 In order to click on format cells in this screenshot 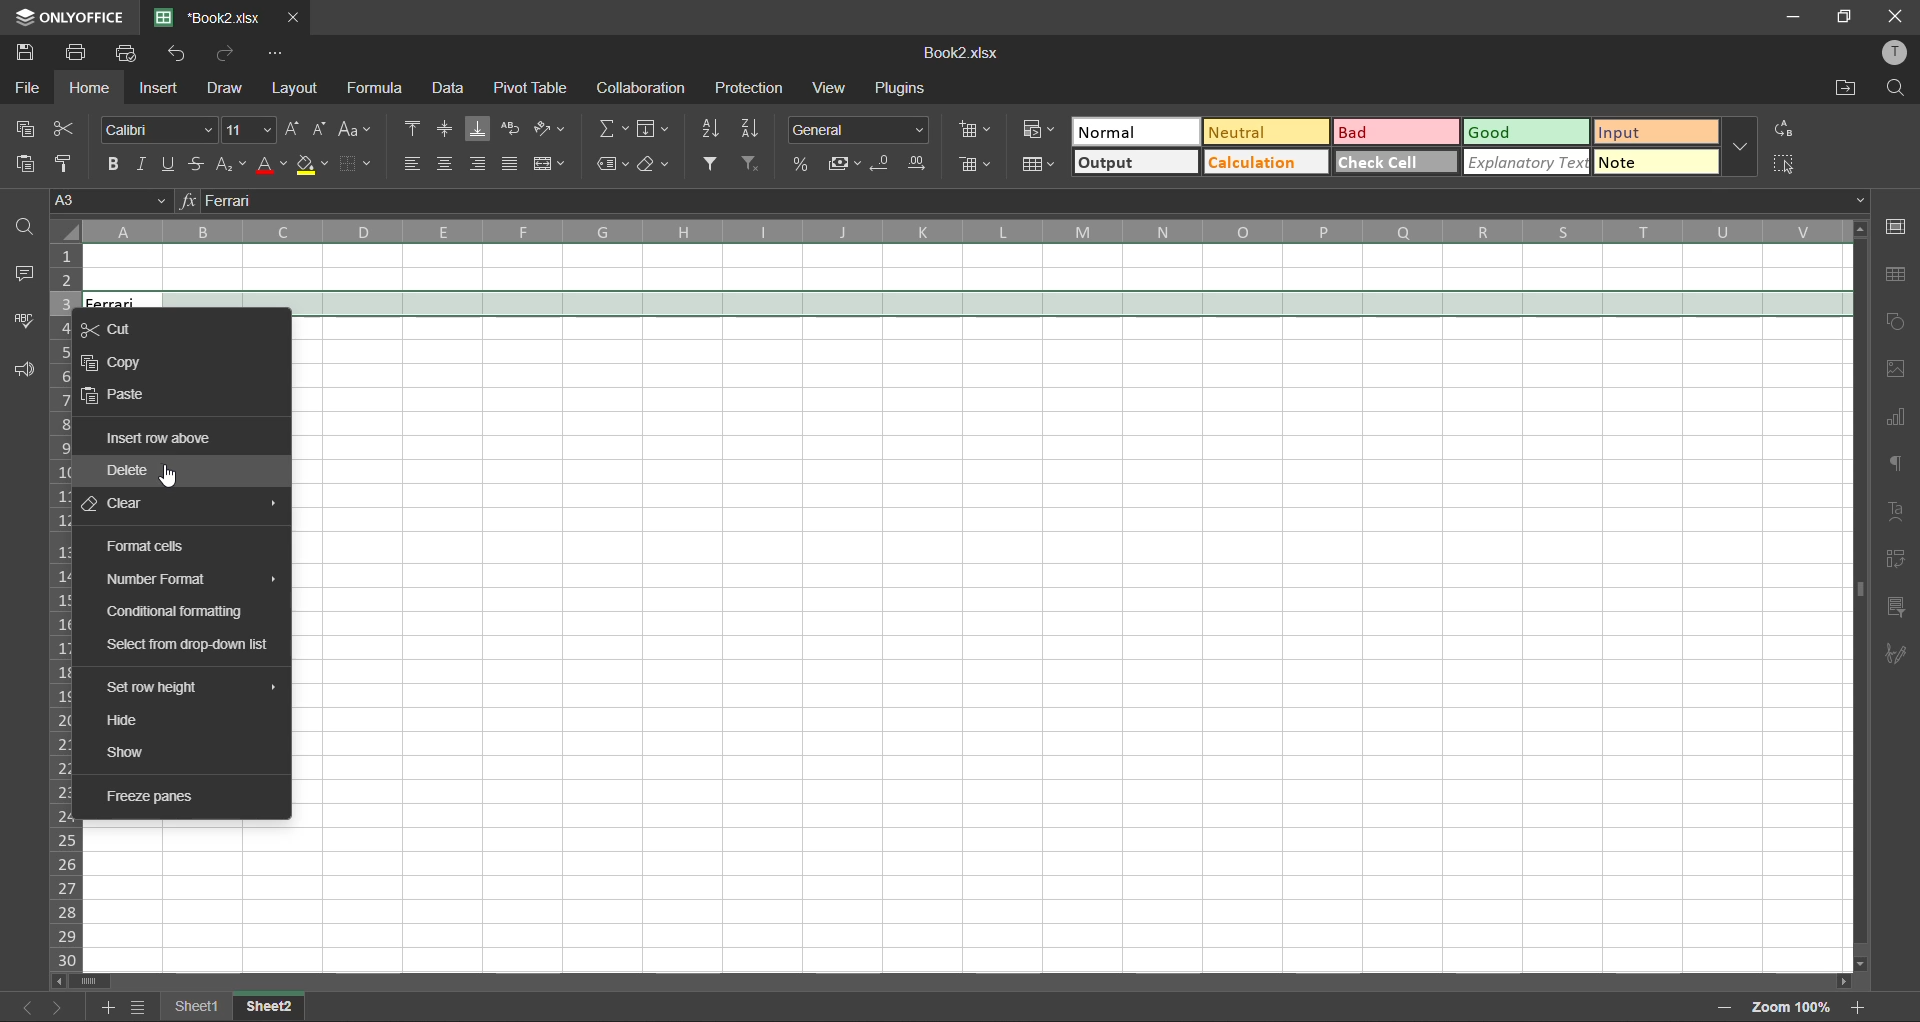, I will do `click(146, 546)`.